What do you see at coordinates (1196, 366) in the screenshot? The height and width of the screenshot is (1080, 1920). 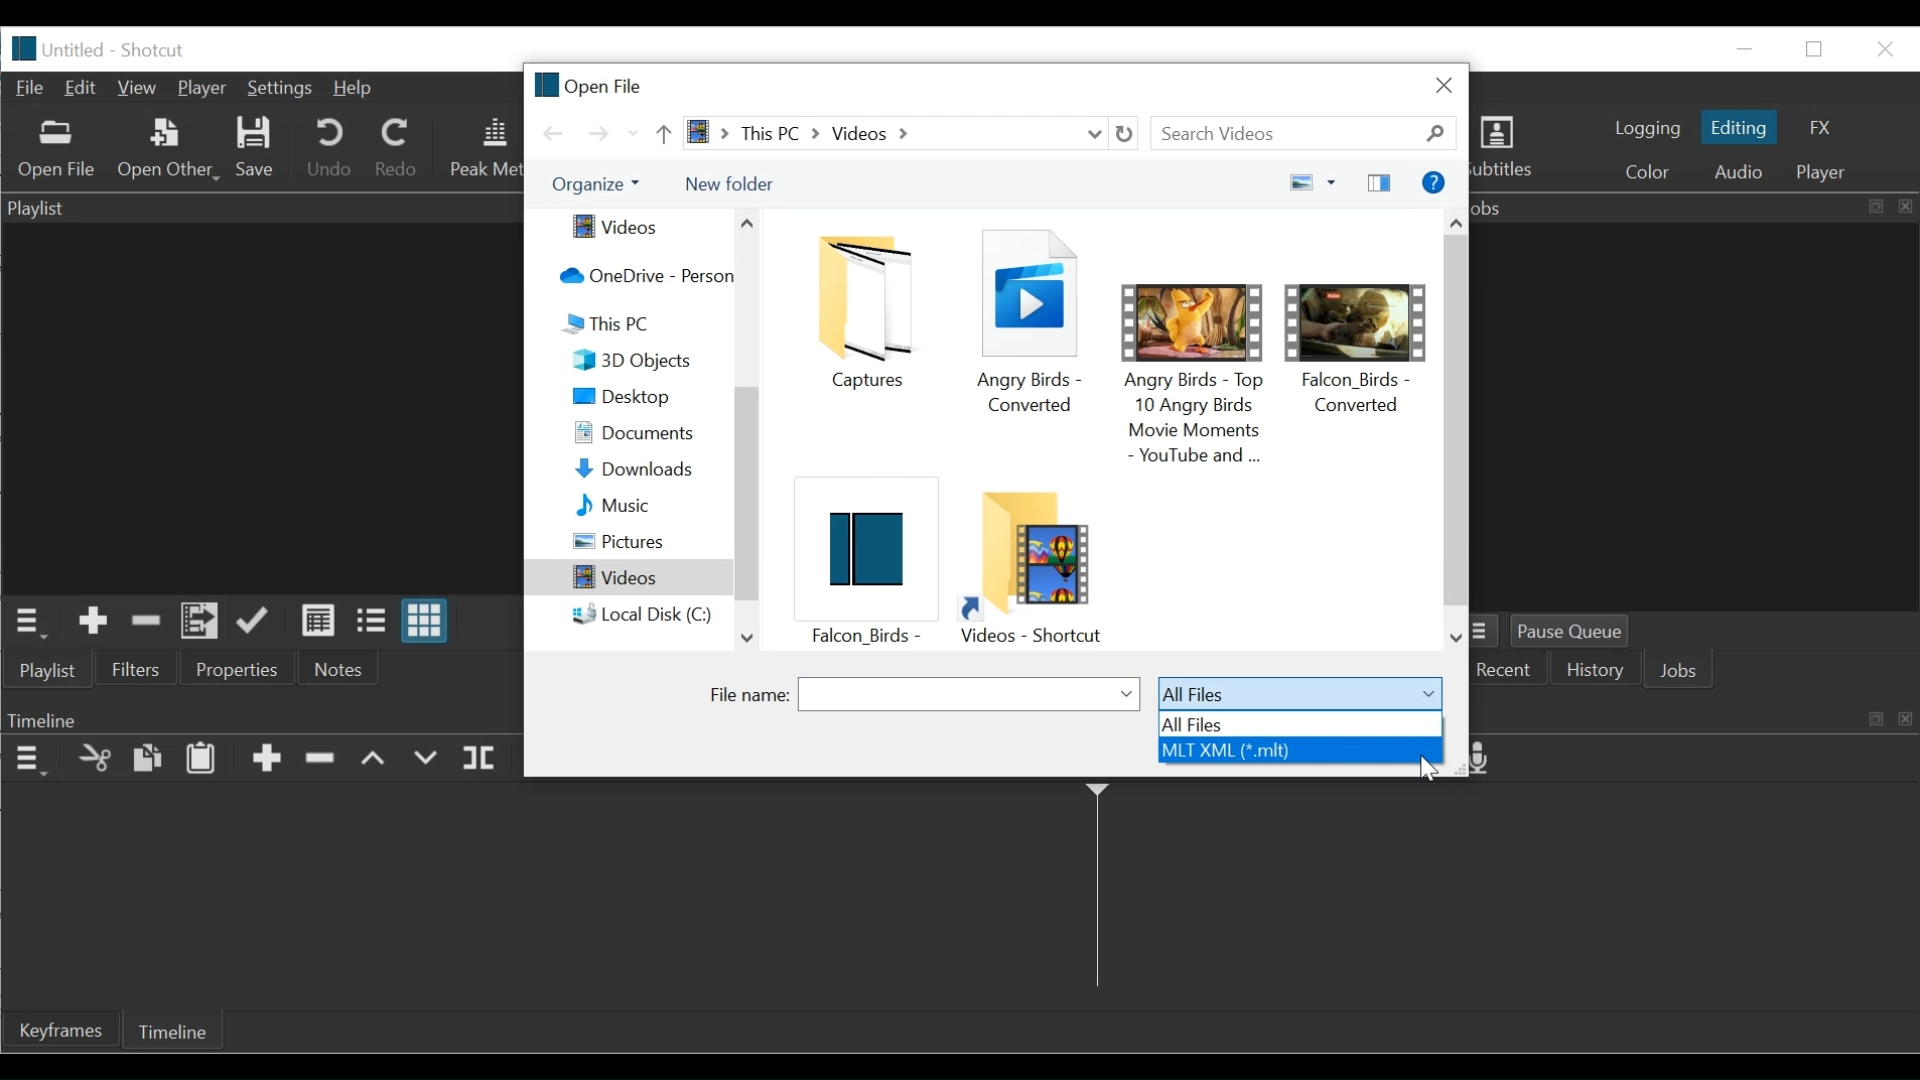 I see `angry birds -top 10 angrybirds movie movements - youtube and _` at bounding box center [1196, 366].